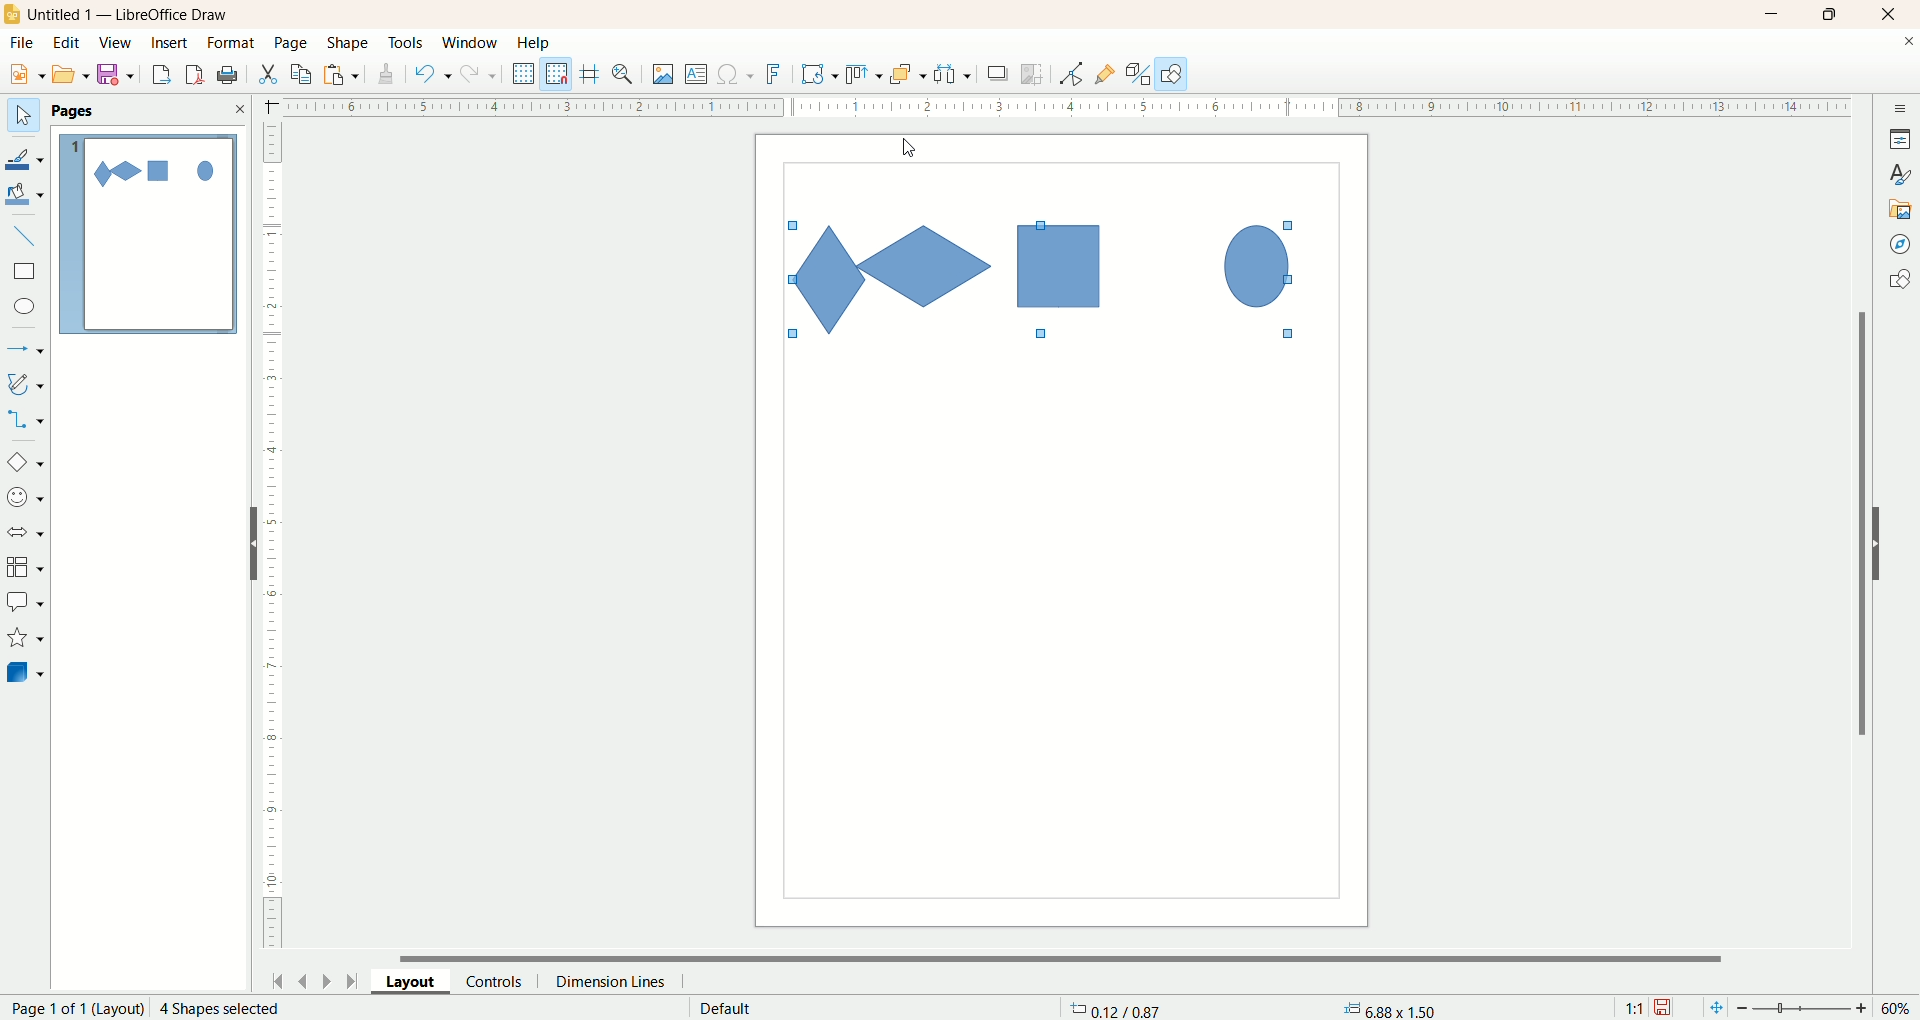 This screenshot has height=1020, width=1920. Describe the element at coordinates (218, 1008) in the screenshot. I see `4 Shape selected` at that location.